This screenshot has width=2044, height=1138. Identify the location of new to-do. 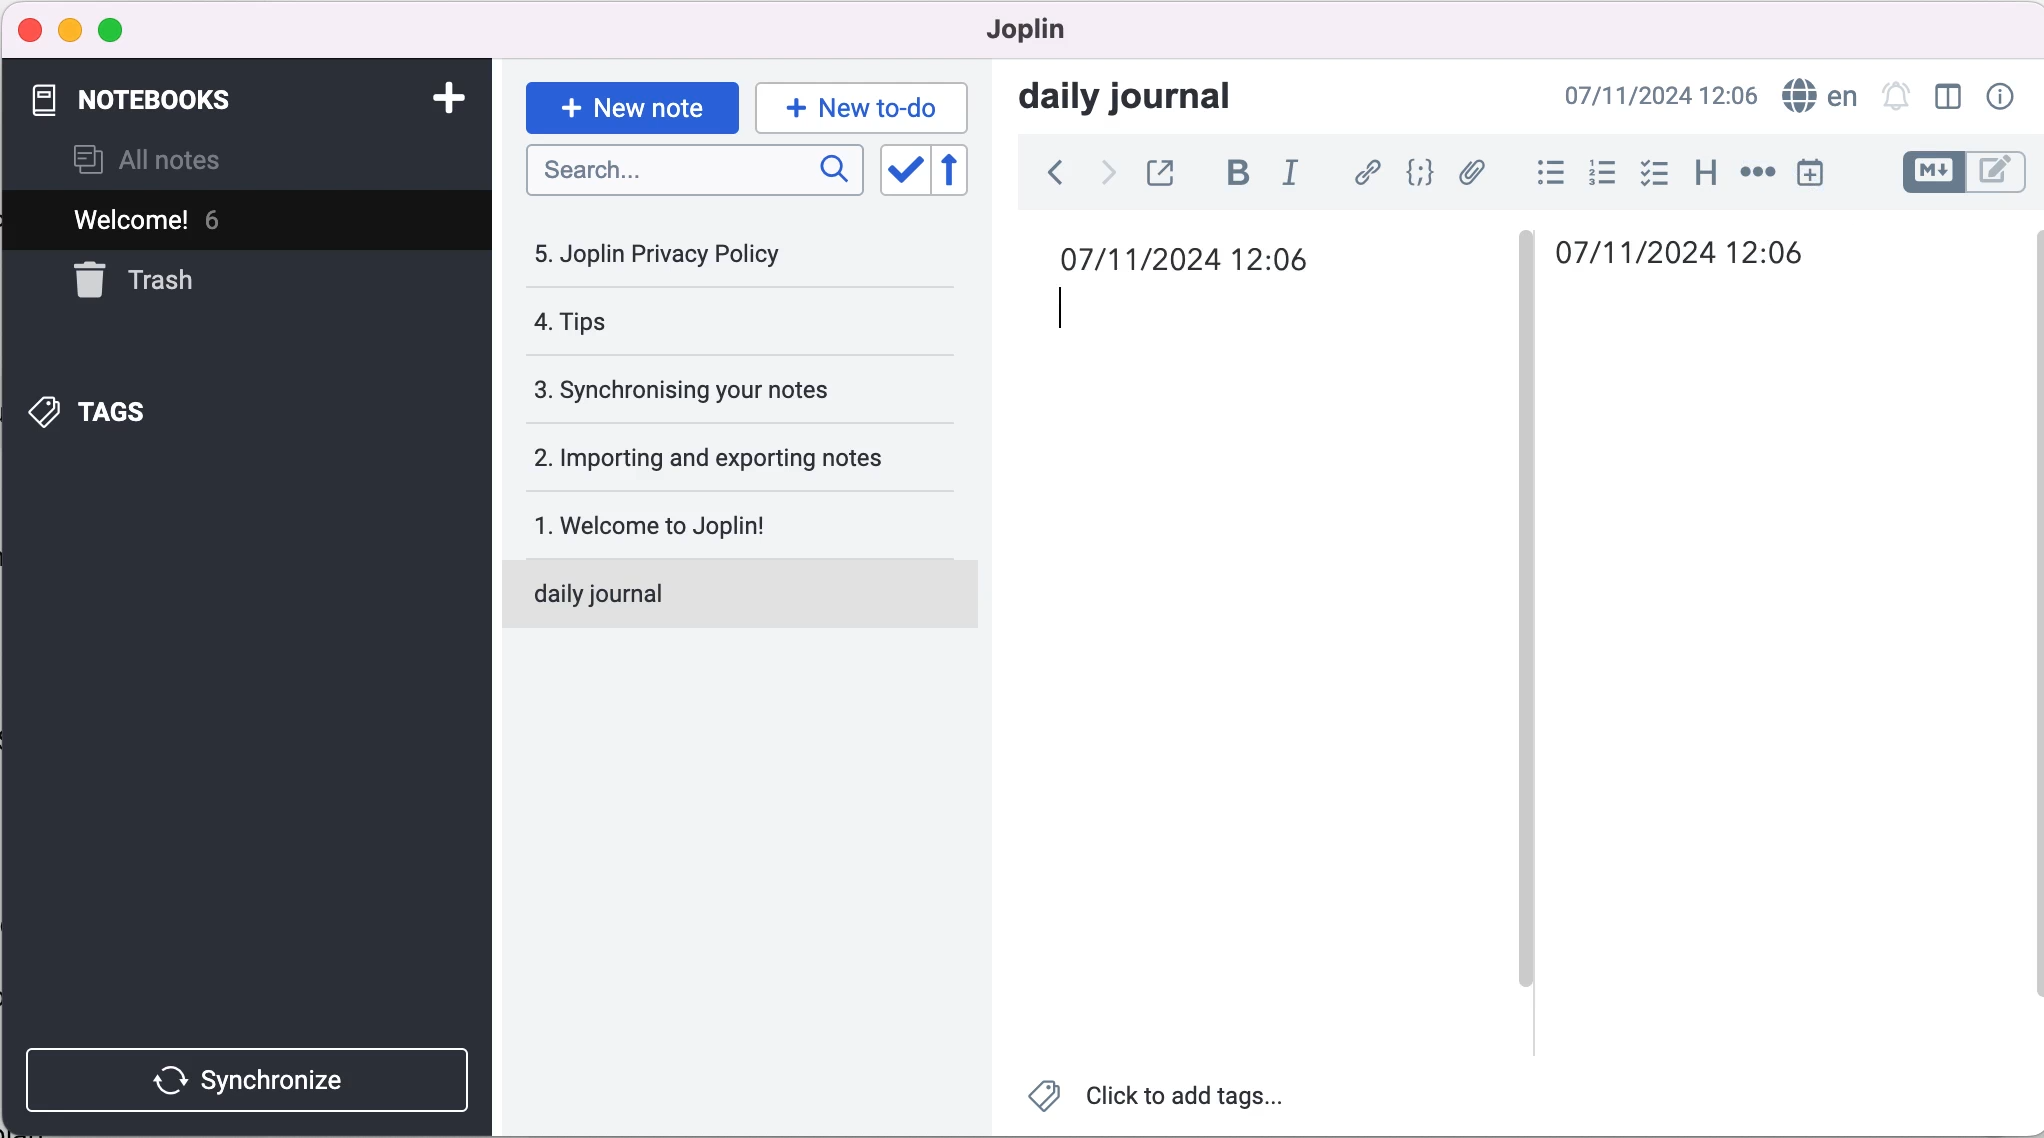
(857, 107).